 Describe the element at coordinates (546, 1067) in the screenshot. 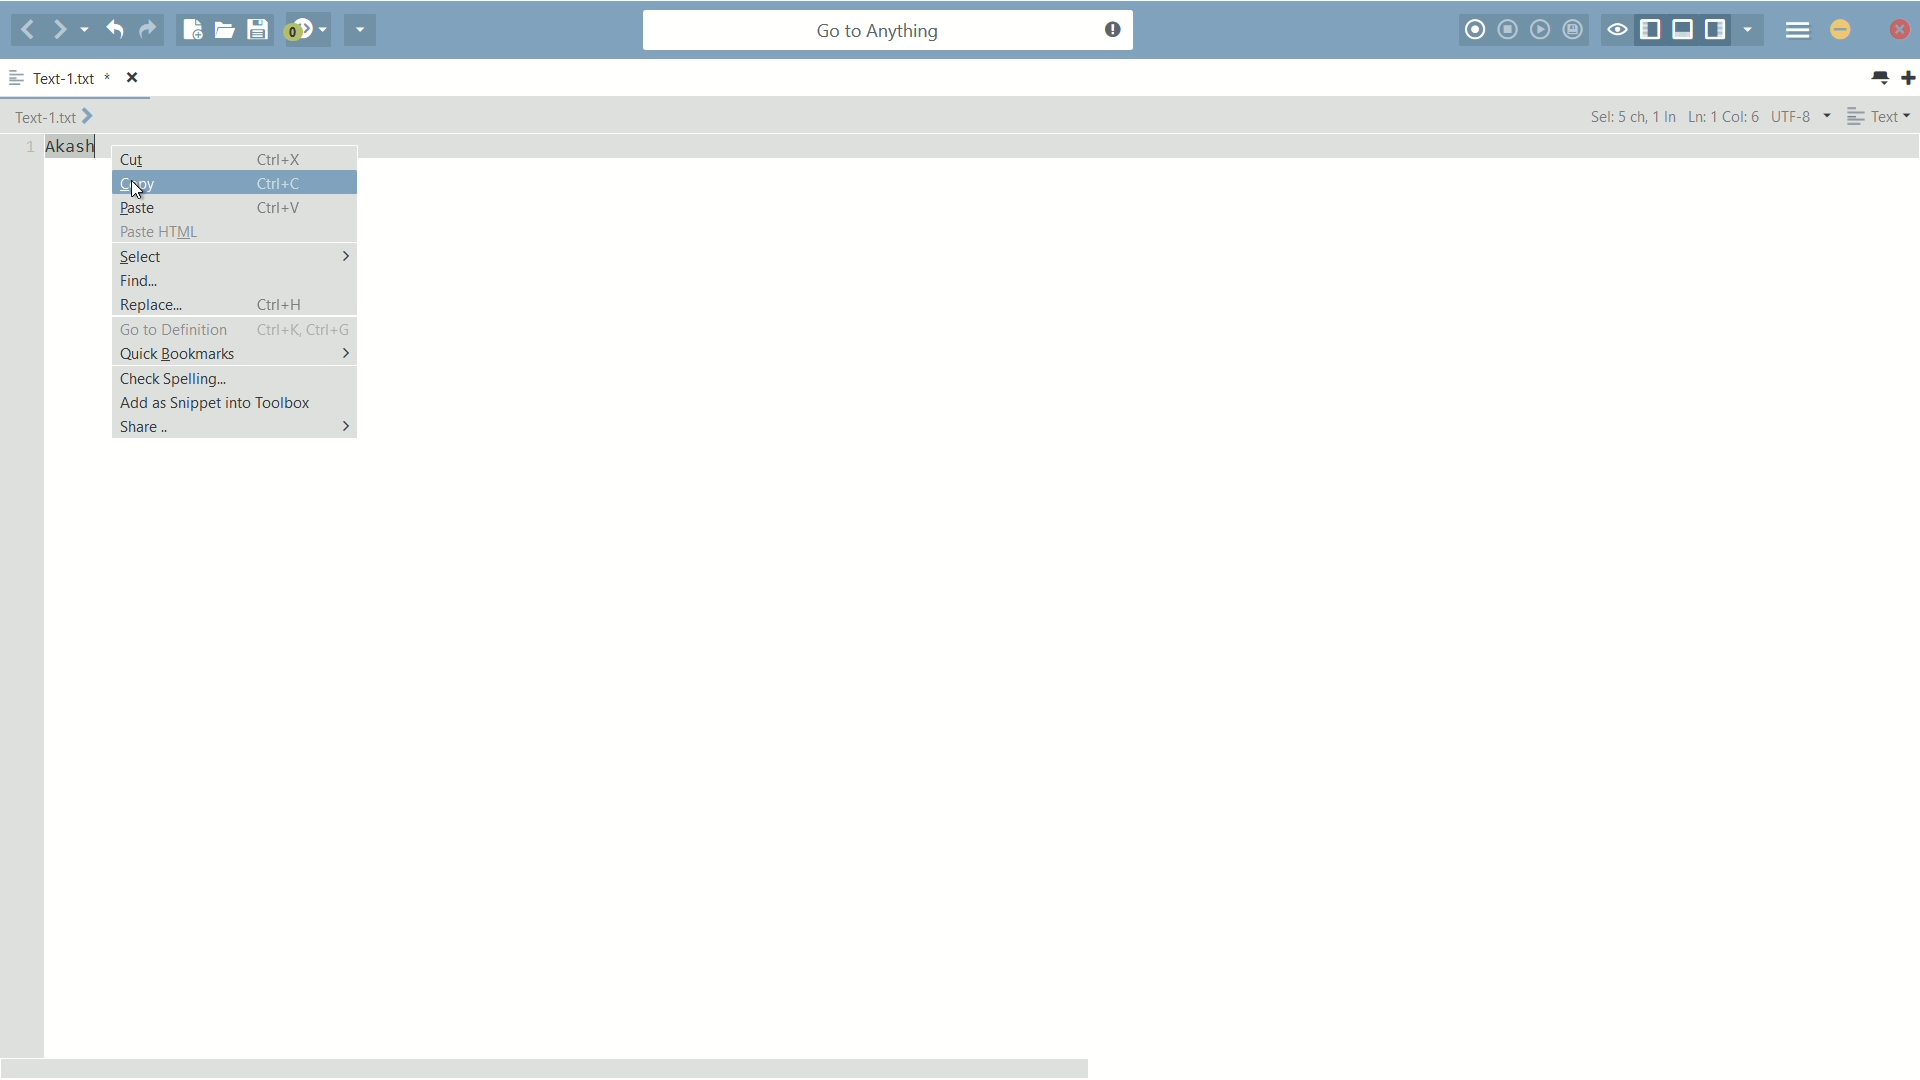

I see `scroll bar` at that location.